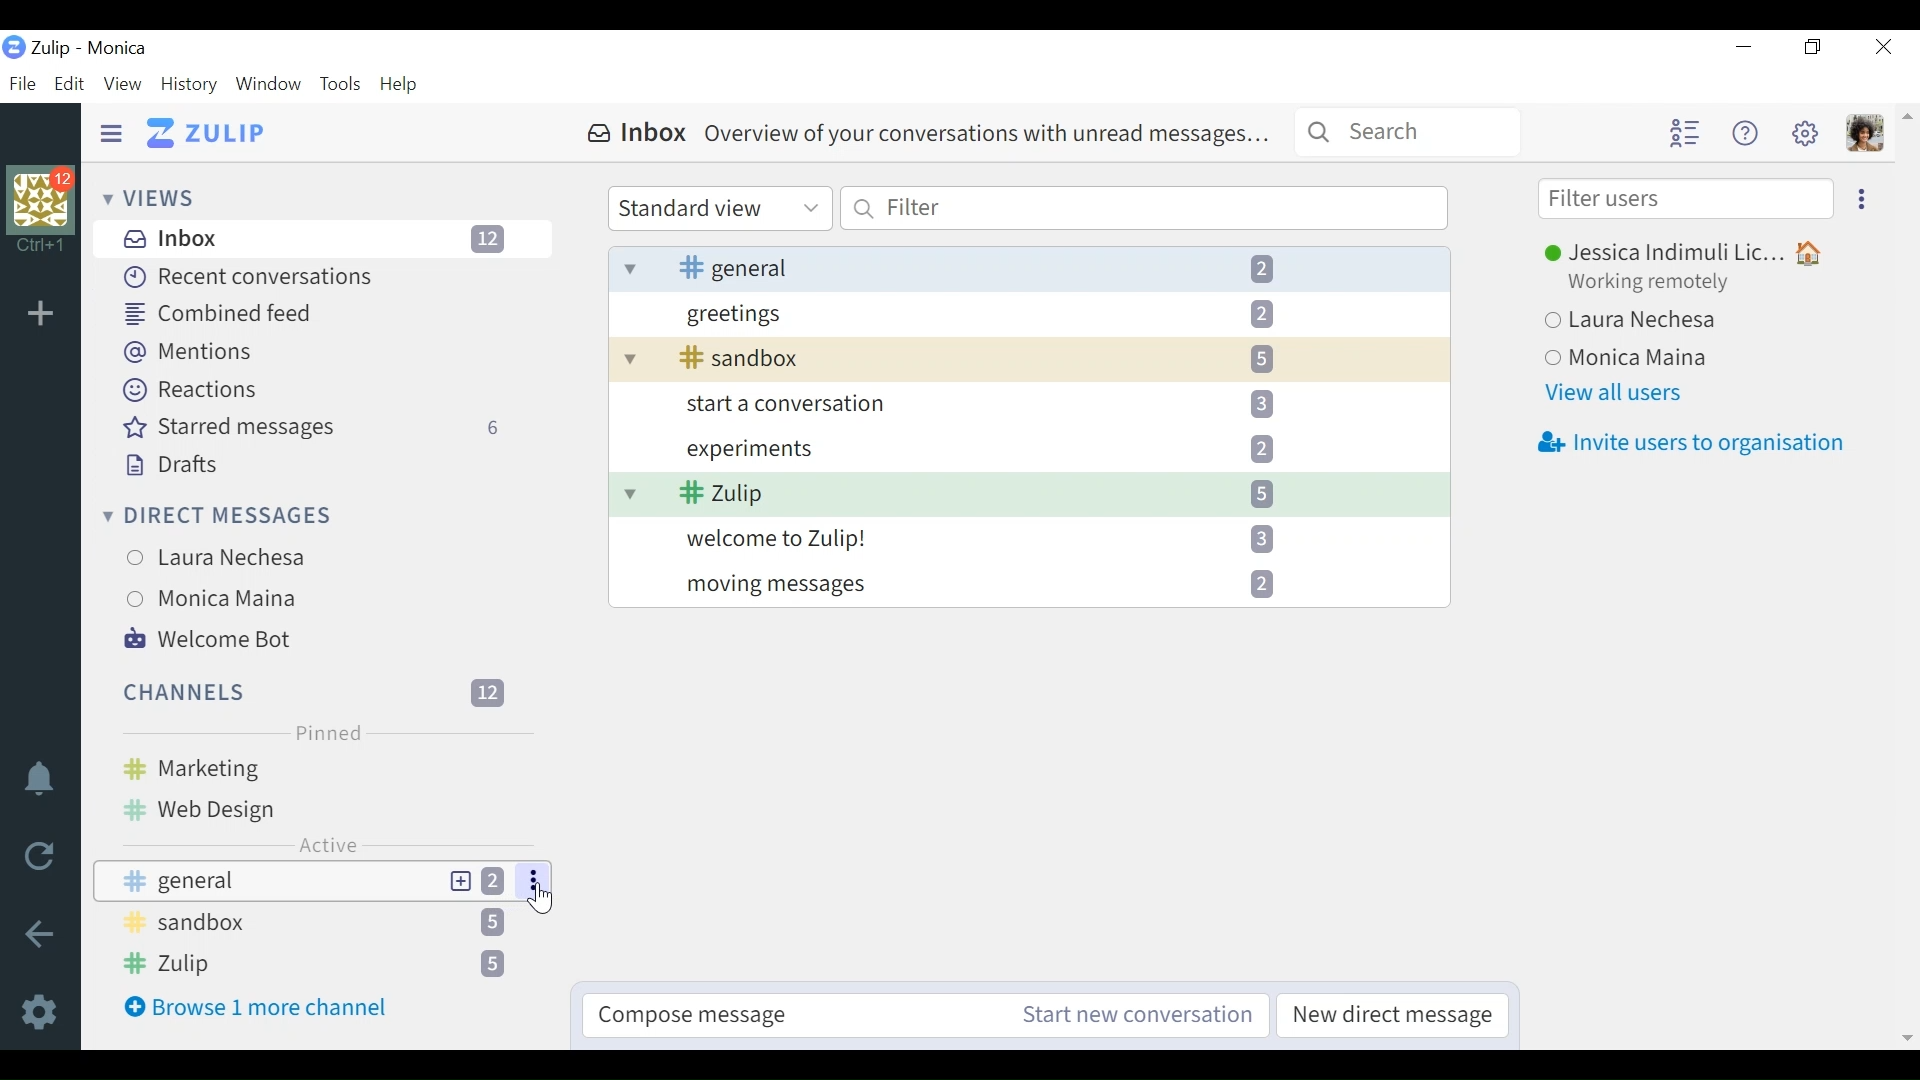 This screenshot has width=1920, height=1080. Describe the element at coordinates (14, 49) in the screenshot. I see `Logo` at that location.